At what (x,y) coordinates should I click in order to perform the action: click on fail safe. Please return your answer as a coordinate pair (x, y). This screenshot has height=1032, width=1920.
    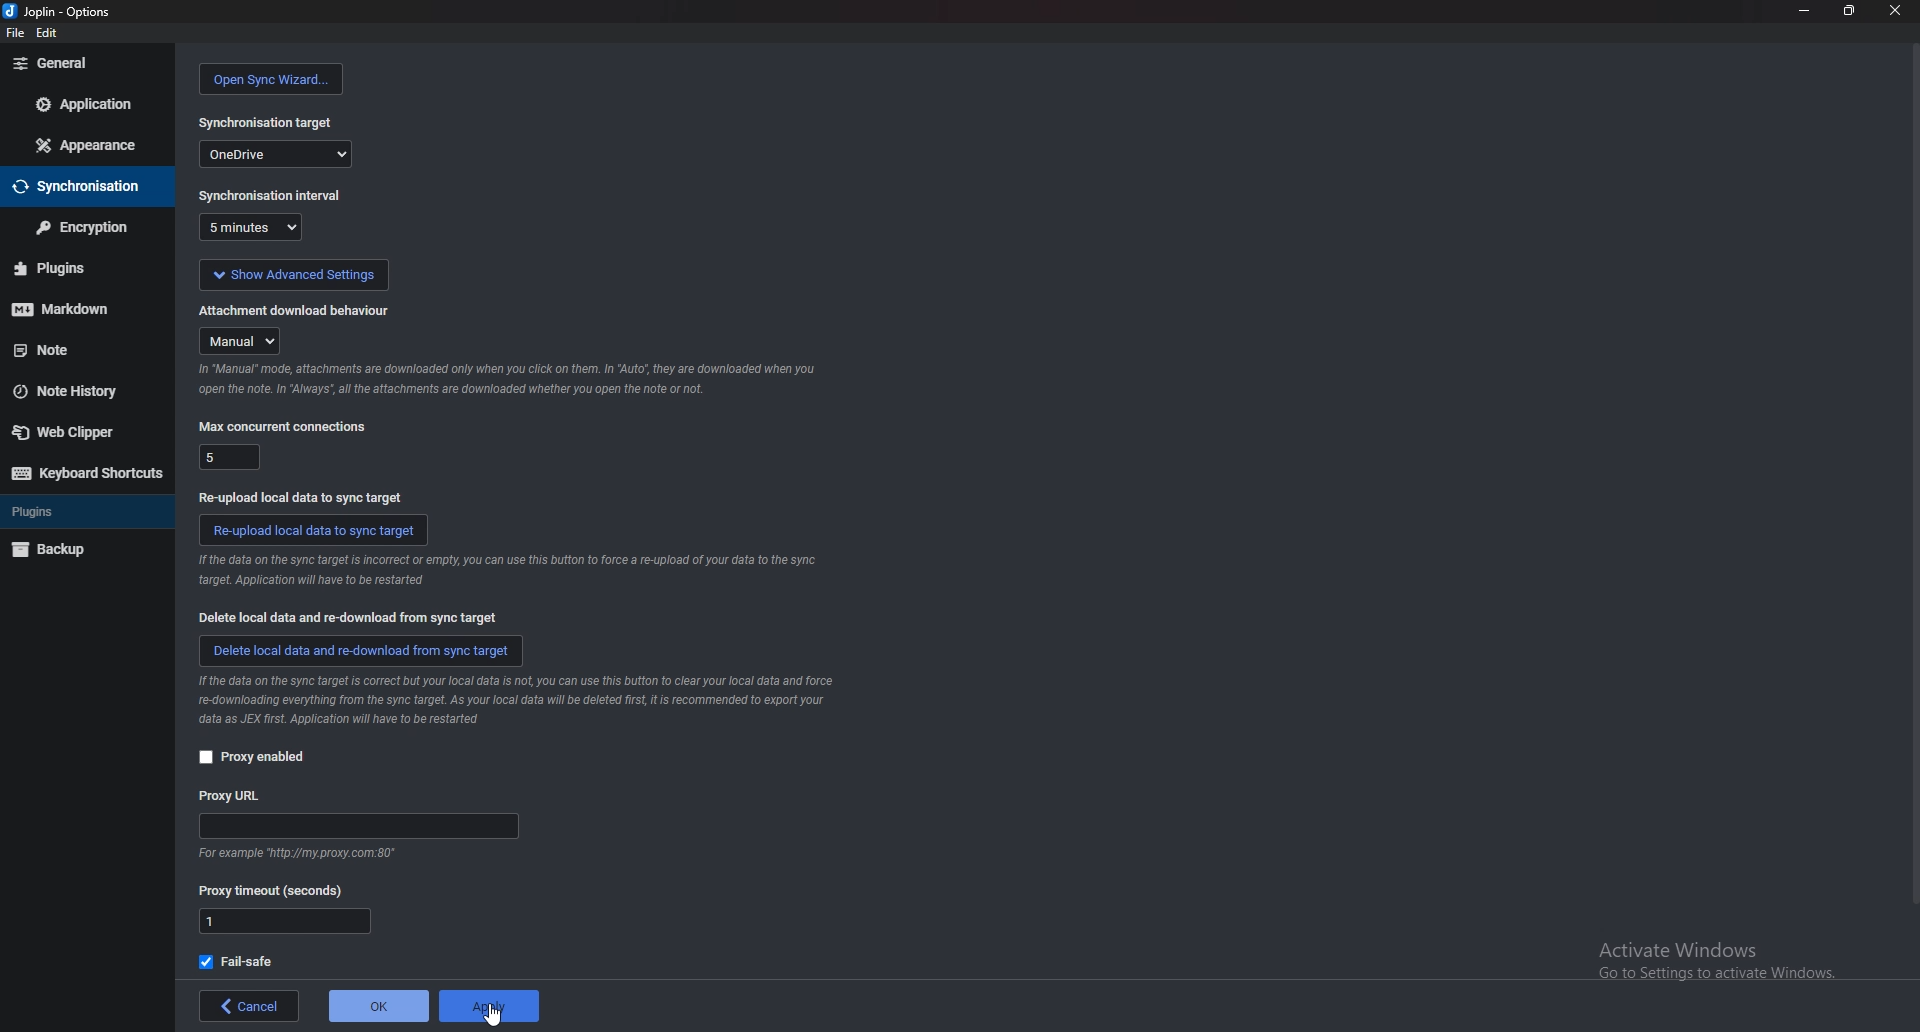
    Looking at the image, I should click on (238, 962).